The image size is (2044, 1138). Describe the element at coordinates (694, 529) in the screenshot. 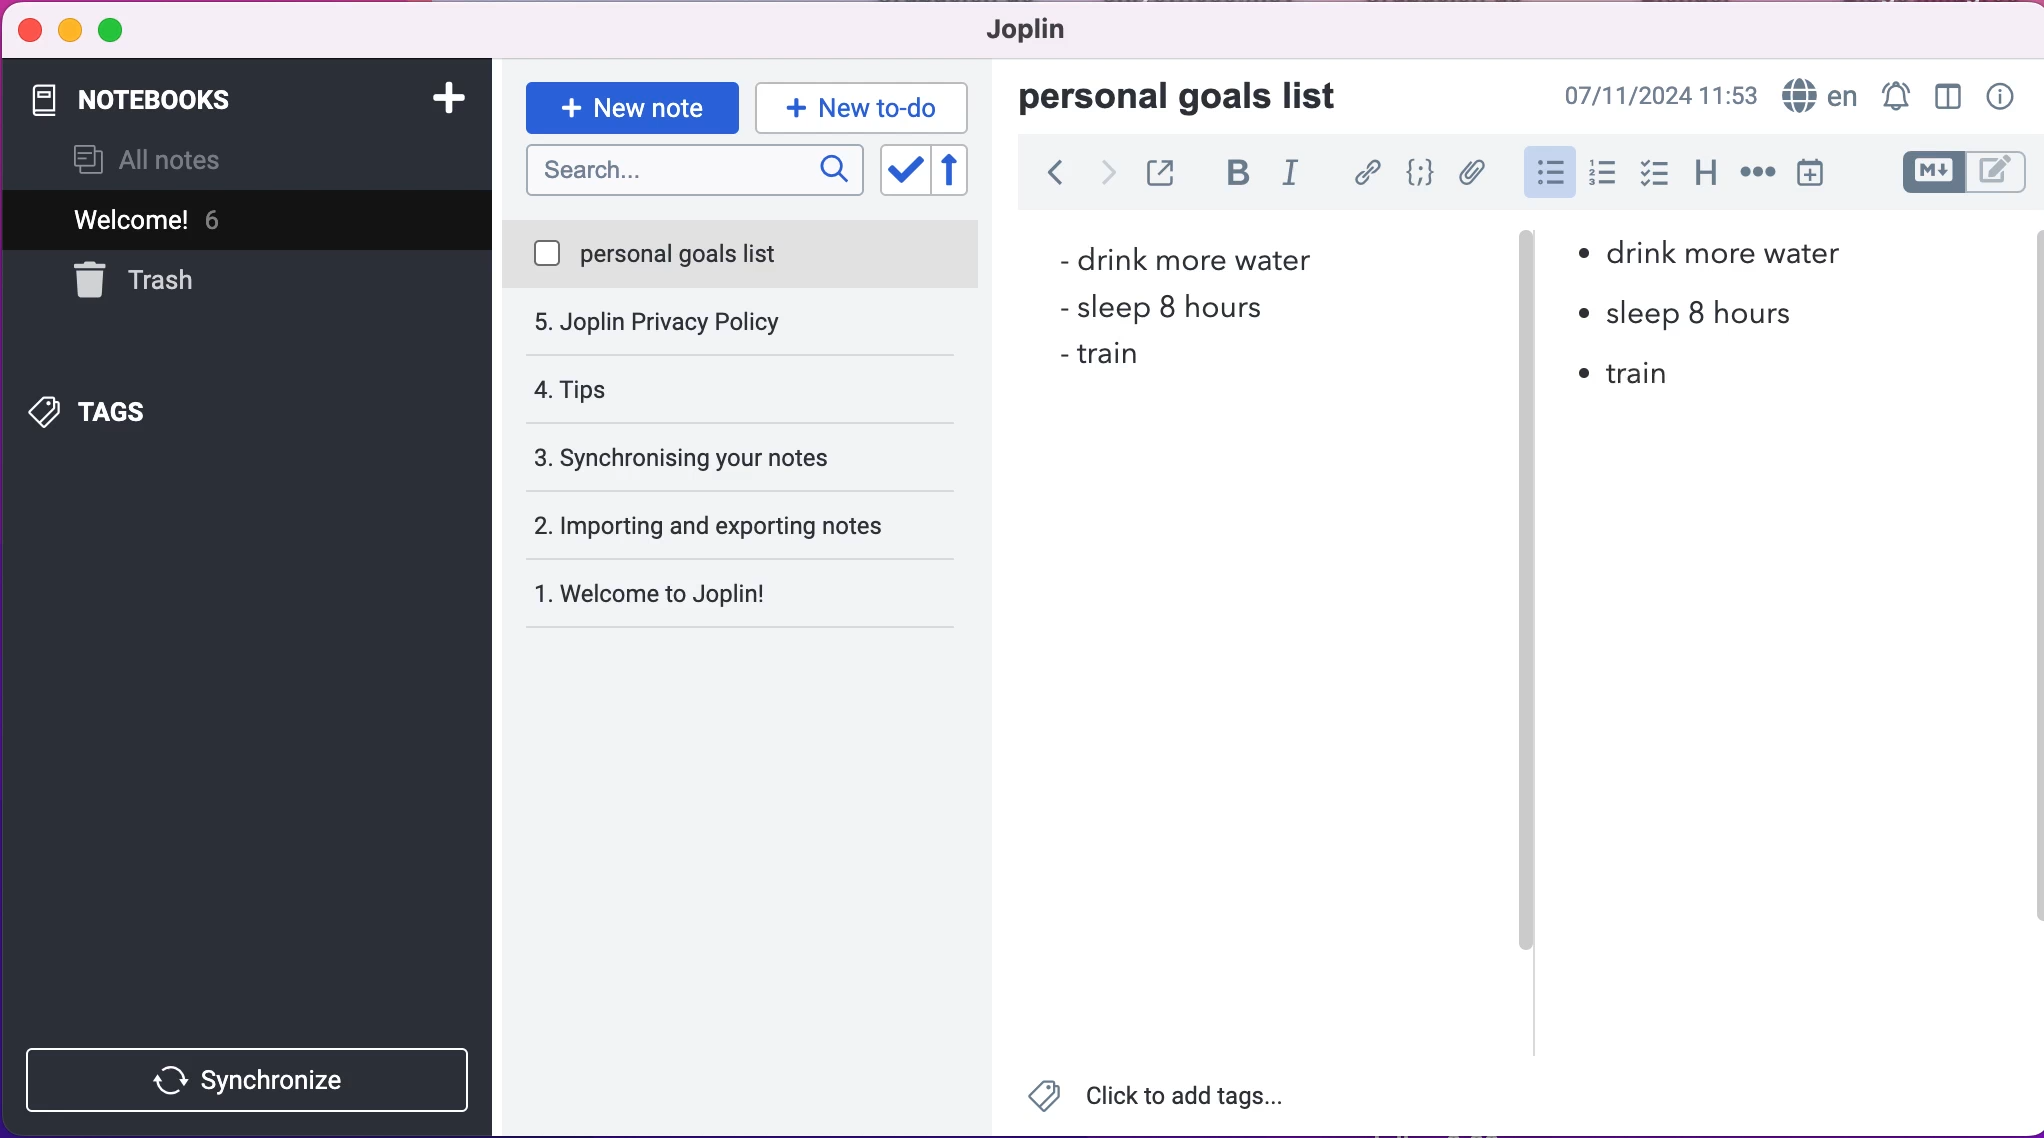

I see `welcome to joplin!` at that location.